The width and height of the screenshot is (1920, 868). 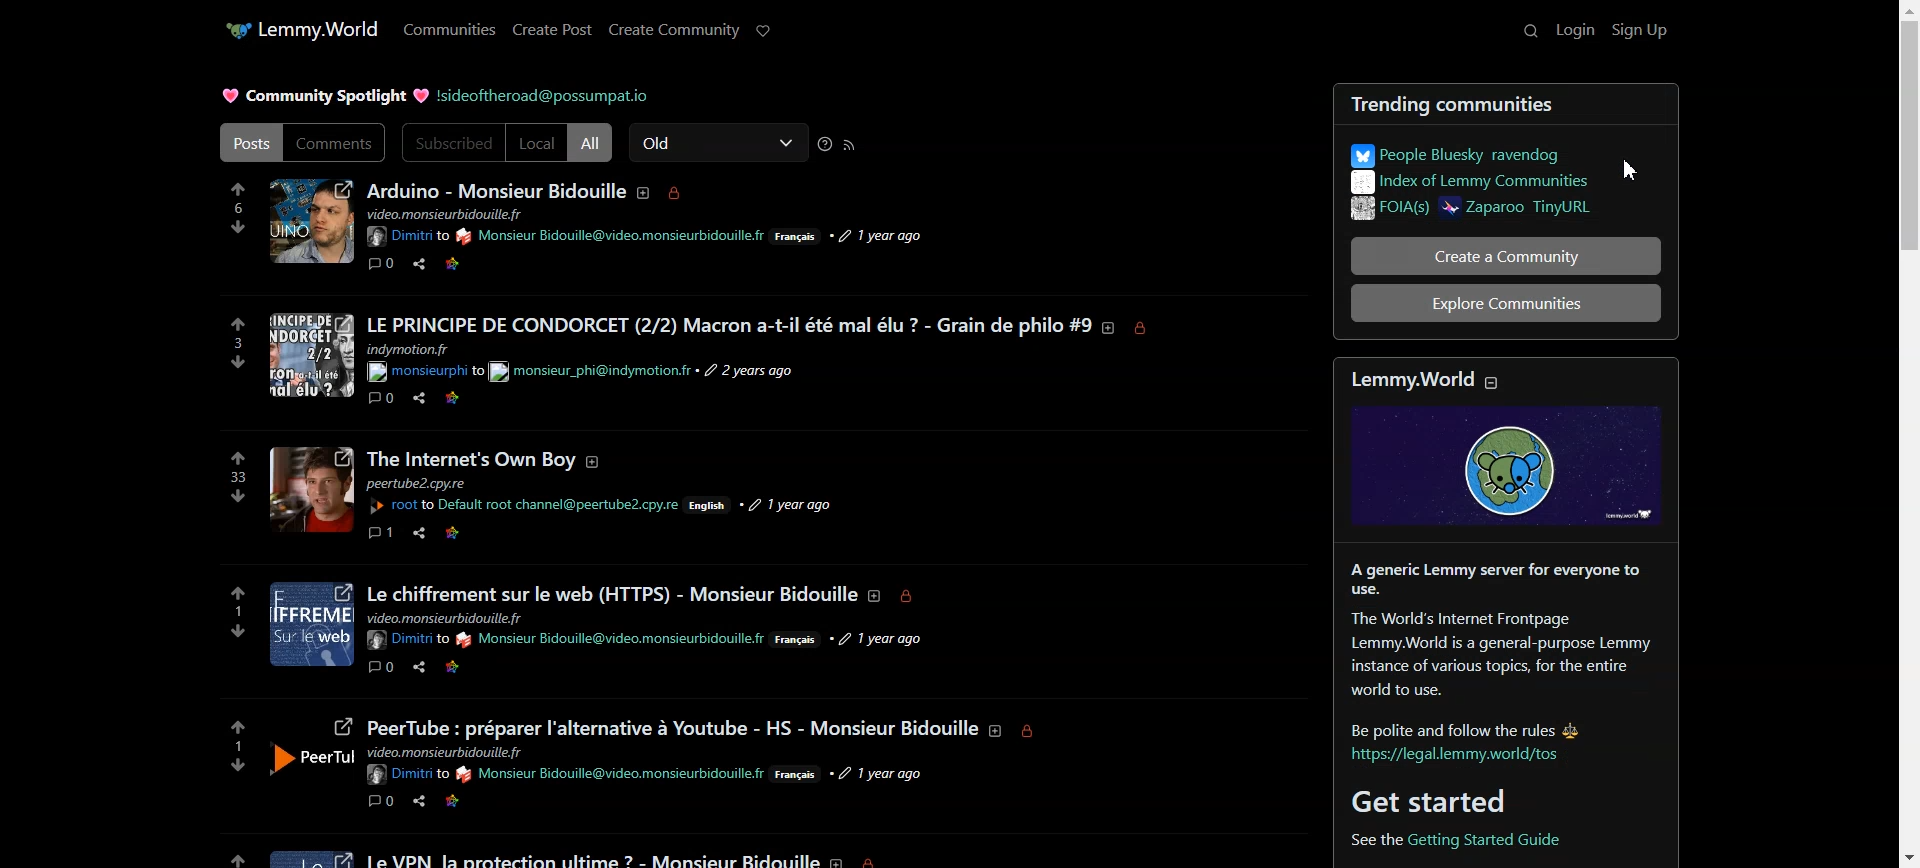 I want to click on Image, so click(x=1509, y=484).